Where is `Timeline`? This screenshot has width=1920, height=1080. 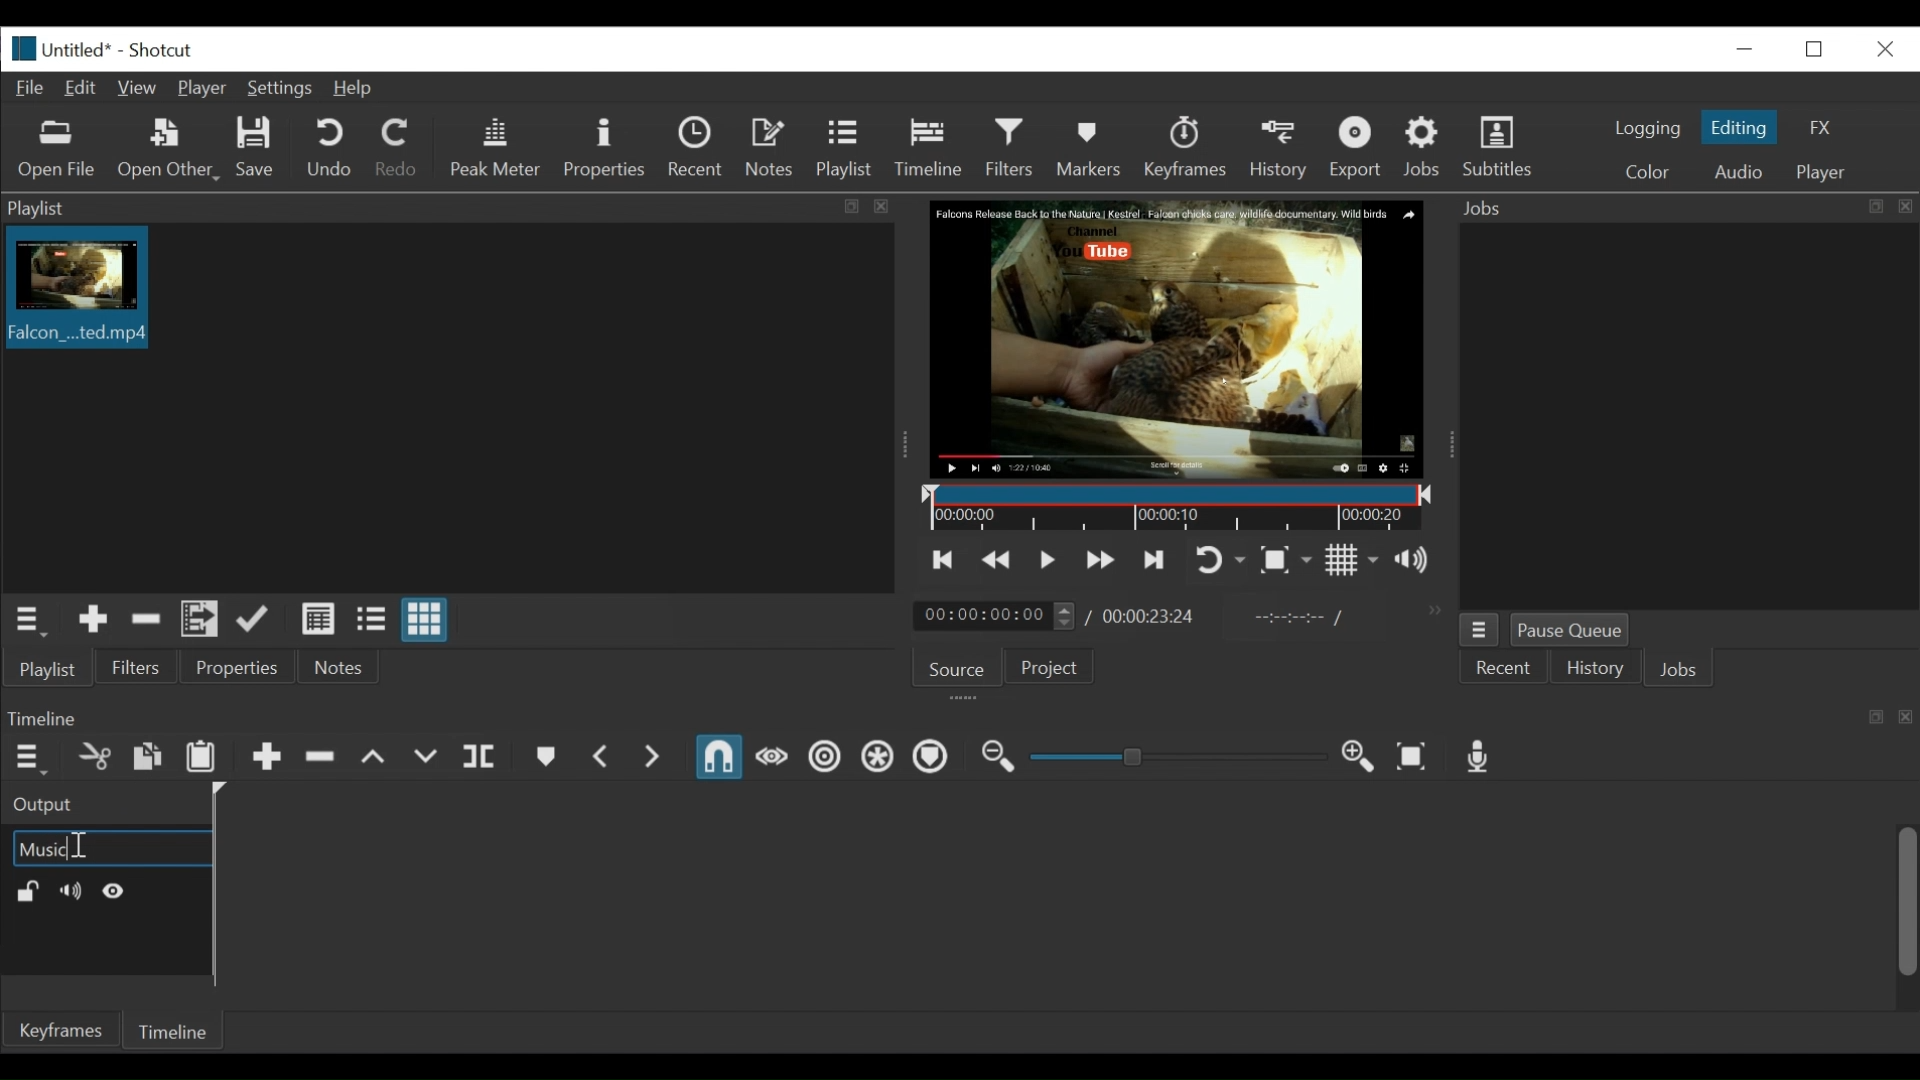 Timeline is located at coordinates (933, 149).